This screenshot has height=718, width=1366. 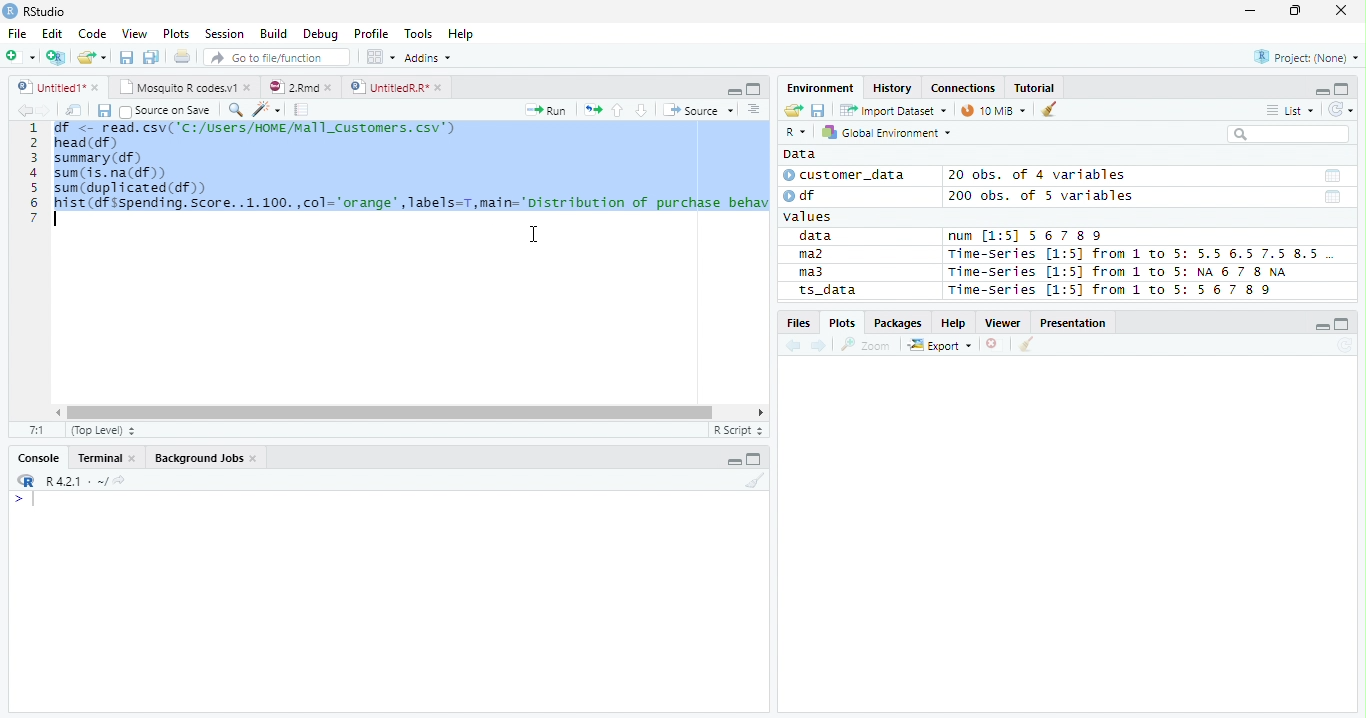 What do you see at coordinates (103, 110) in the screenshot?
I see `Save` at bounding box center [103, 110].